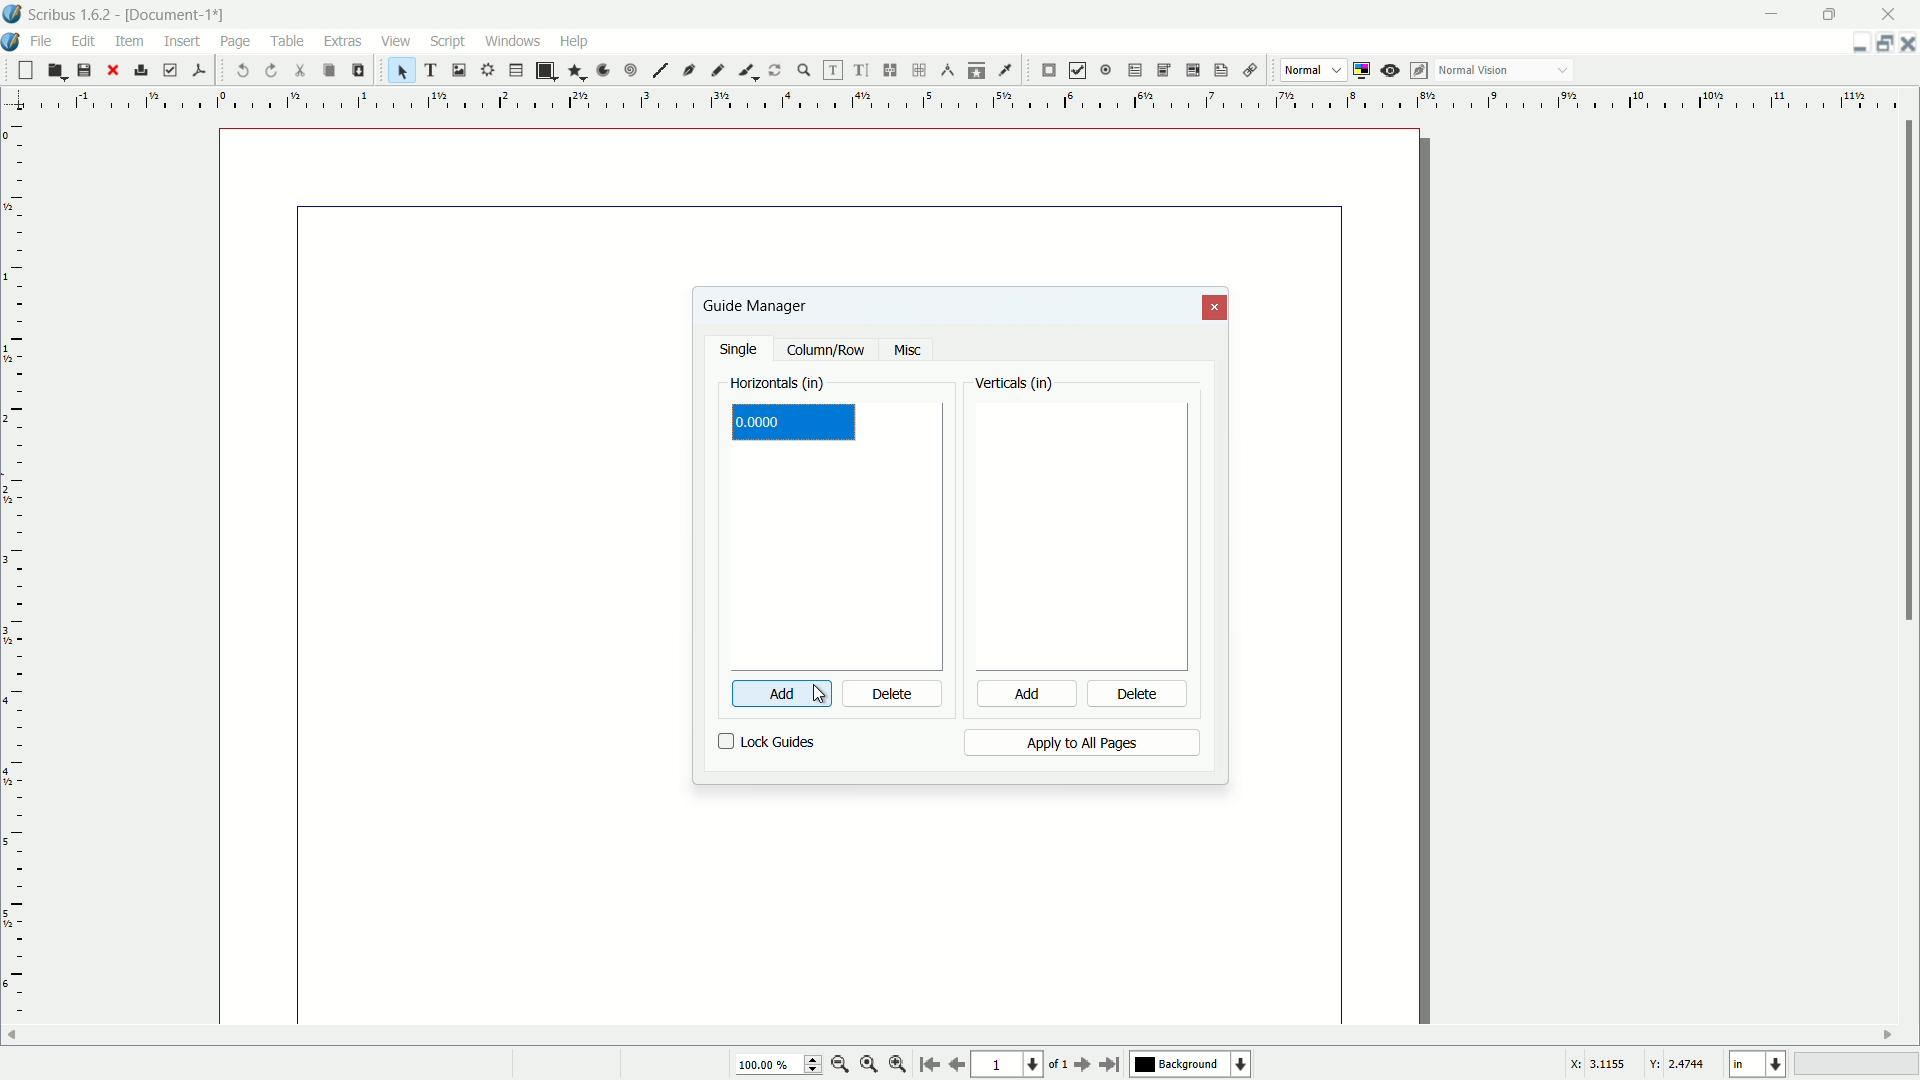  I want to click on lock guides, so click(767, 742).